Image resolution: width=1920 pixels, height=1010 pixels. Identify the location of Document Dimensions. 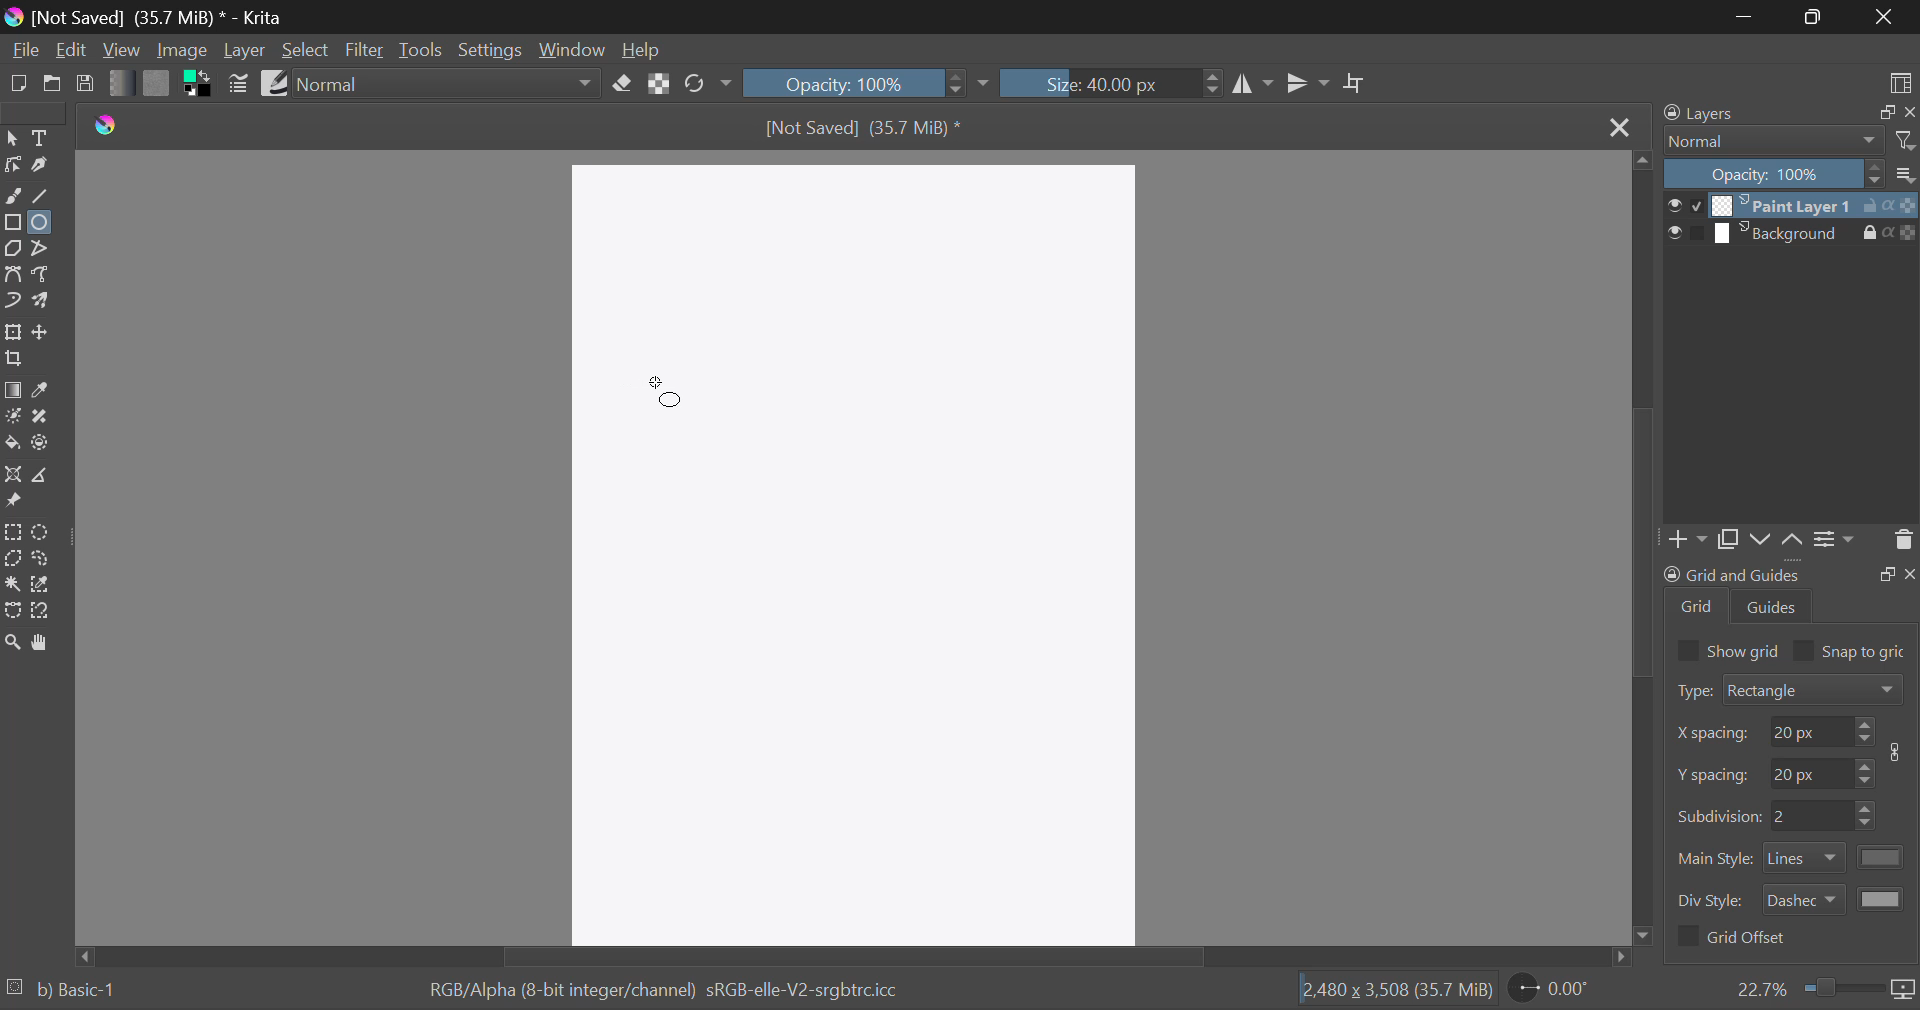
(1392, 991).